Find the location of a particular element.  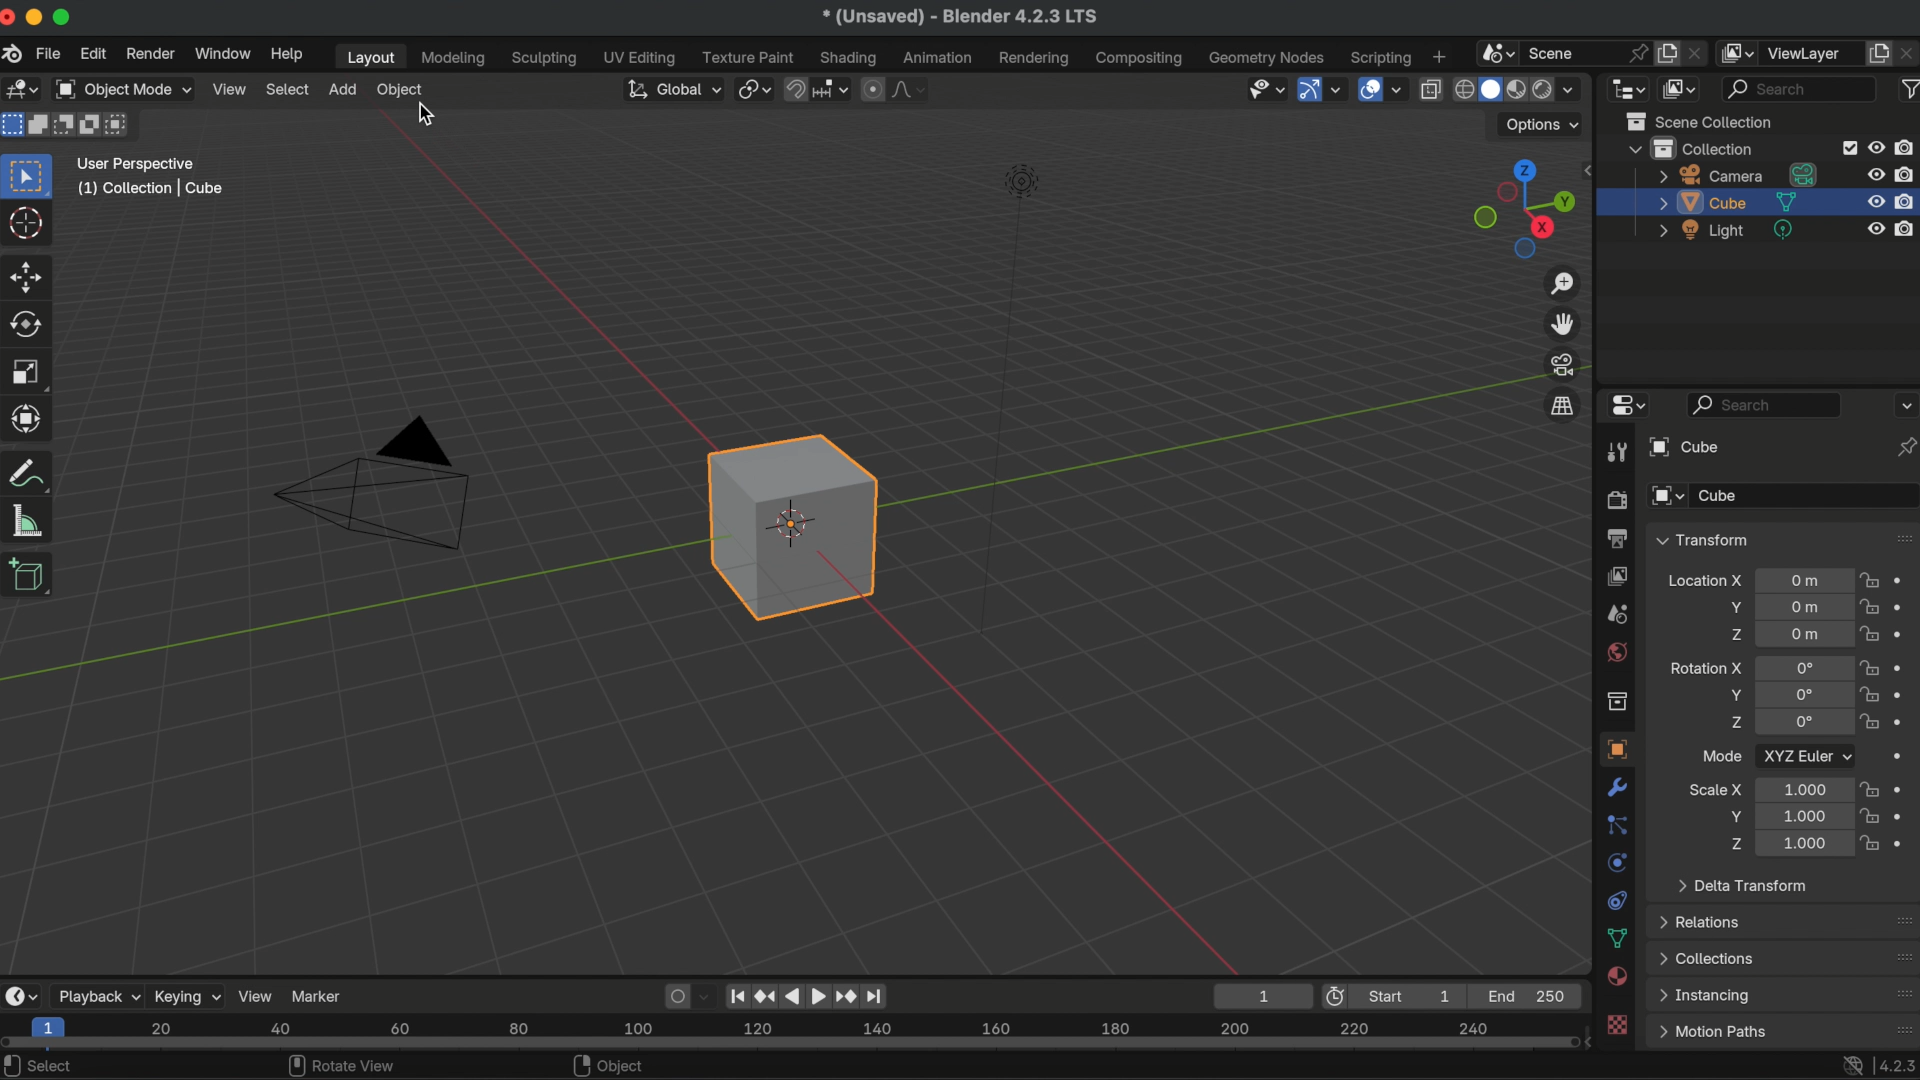

cube is located at coordinates (1681, 447).